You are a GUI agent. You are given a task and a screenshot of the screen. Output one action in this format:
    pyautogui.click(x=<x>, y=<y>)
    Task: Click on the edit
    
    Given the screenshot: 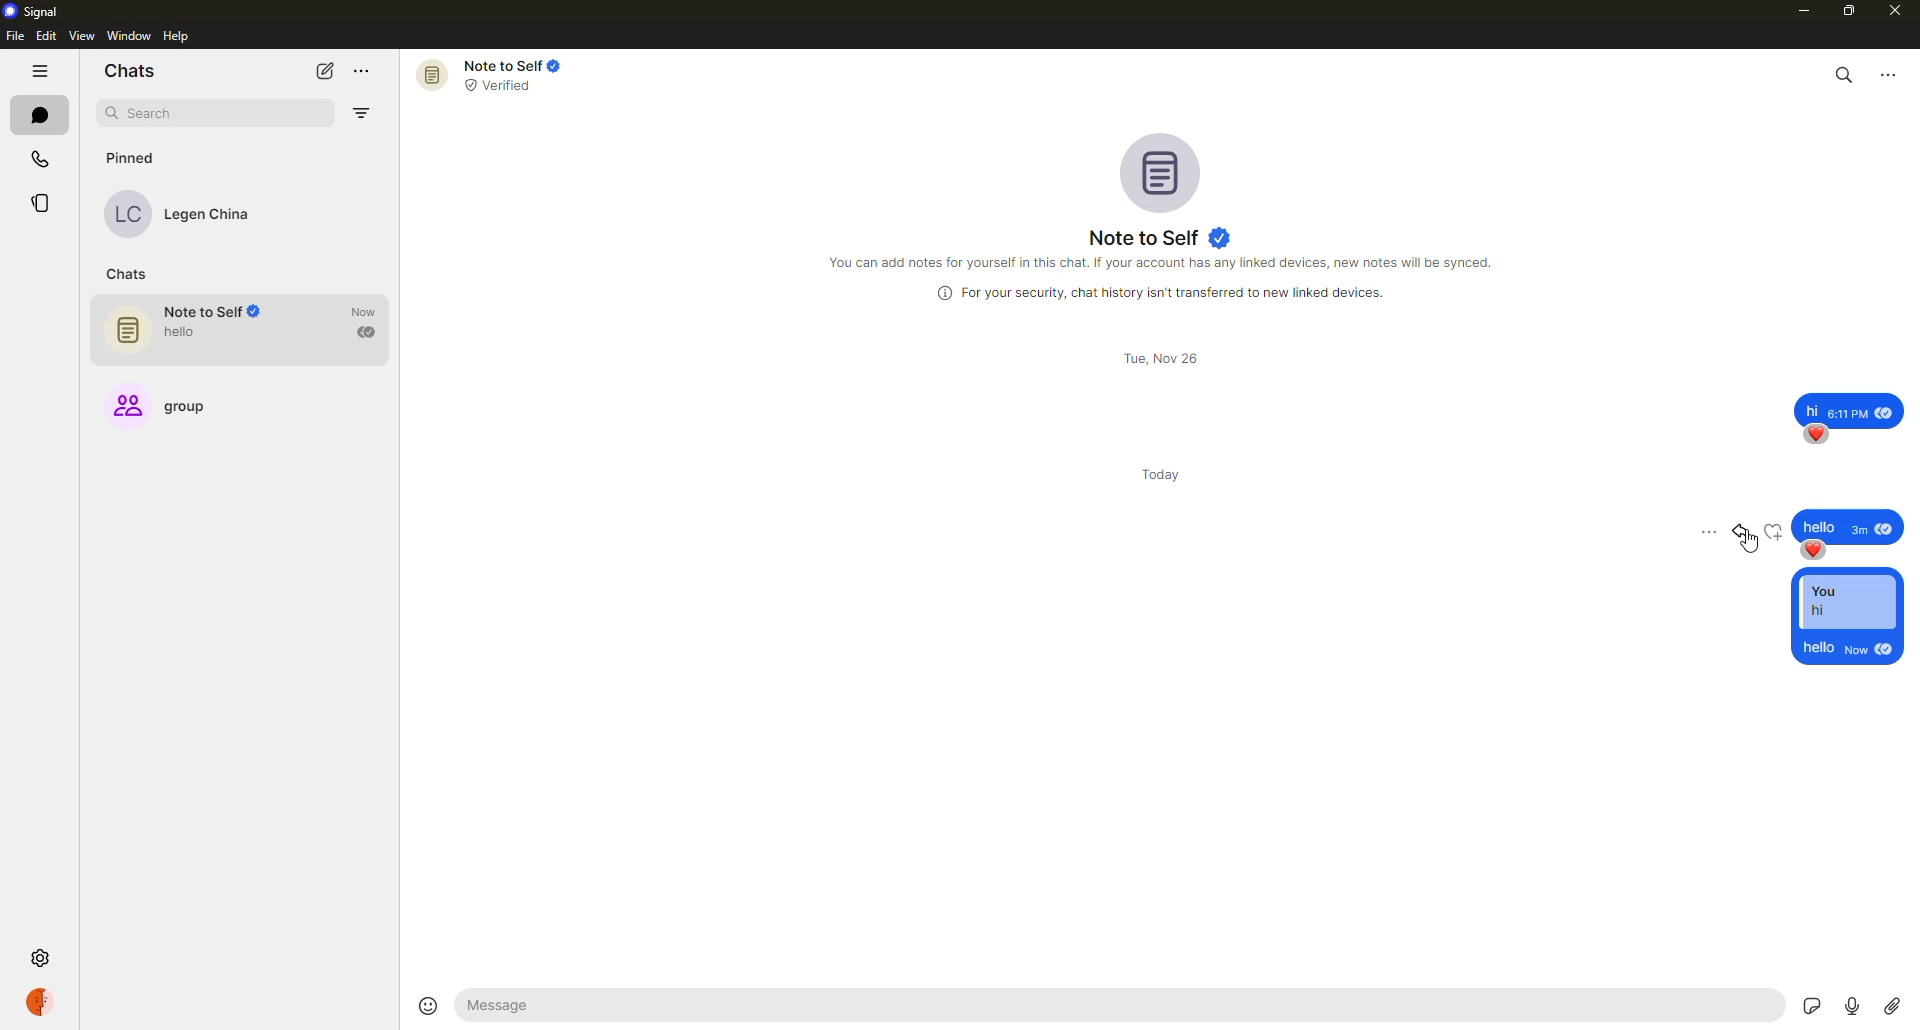 What is the action you would take?
    pyautogui.click(x=45, y=35)
    